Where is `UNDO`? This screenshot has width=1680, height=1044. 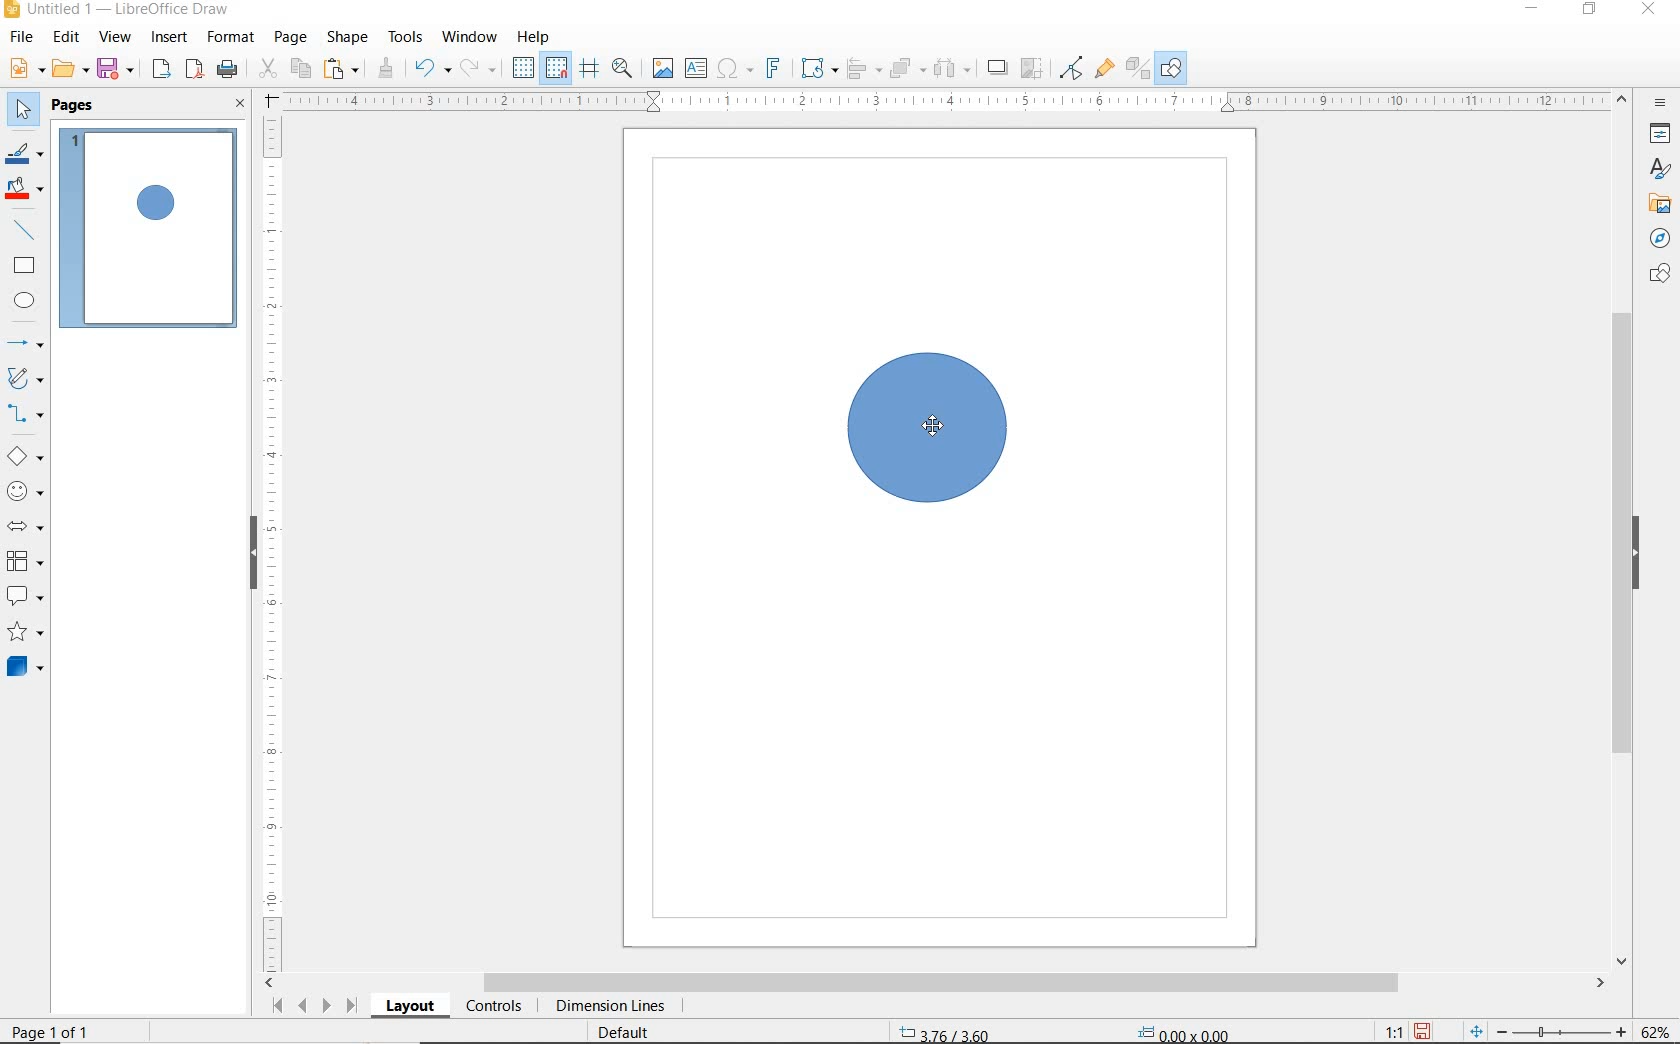
UNDO is located at coordinates (431, 68).